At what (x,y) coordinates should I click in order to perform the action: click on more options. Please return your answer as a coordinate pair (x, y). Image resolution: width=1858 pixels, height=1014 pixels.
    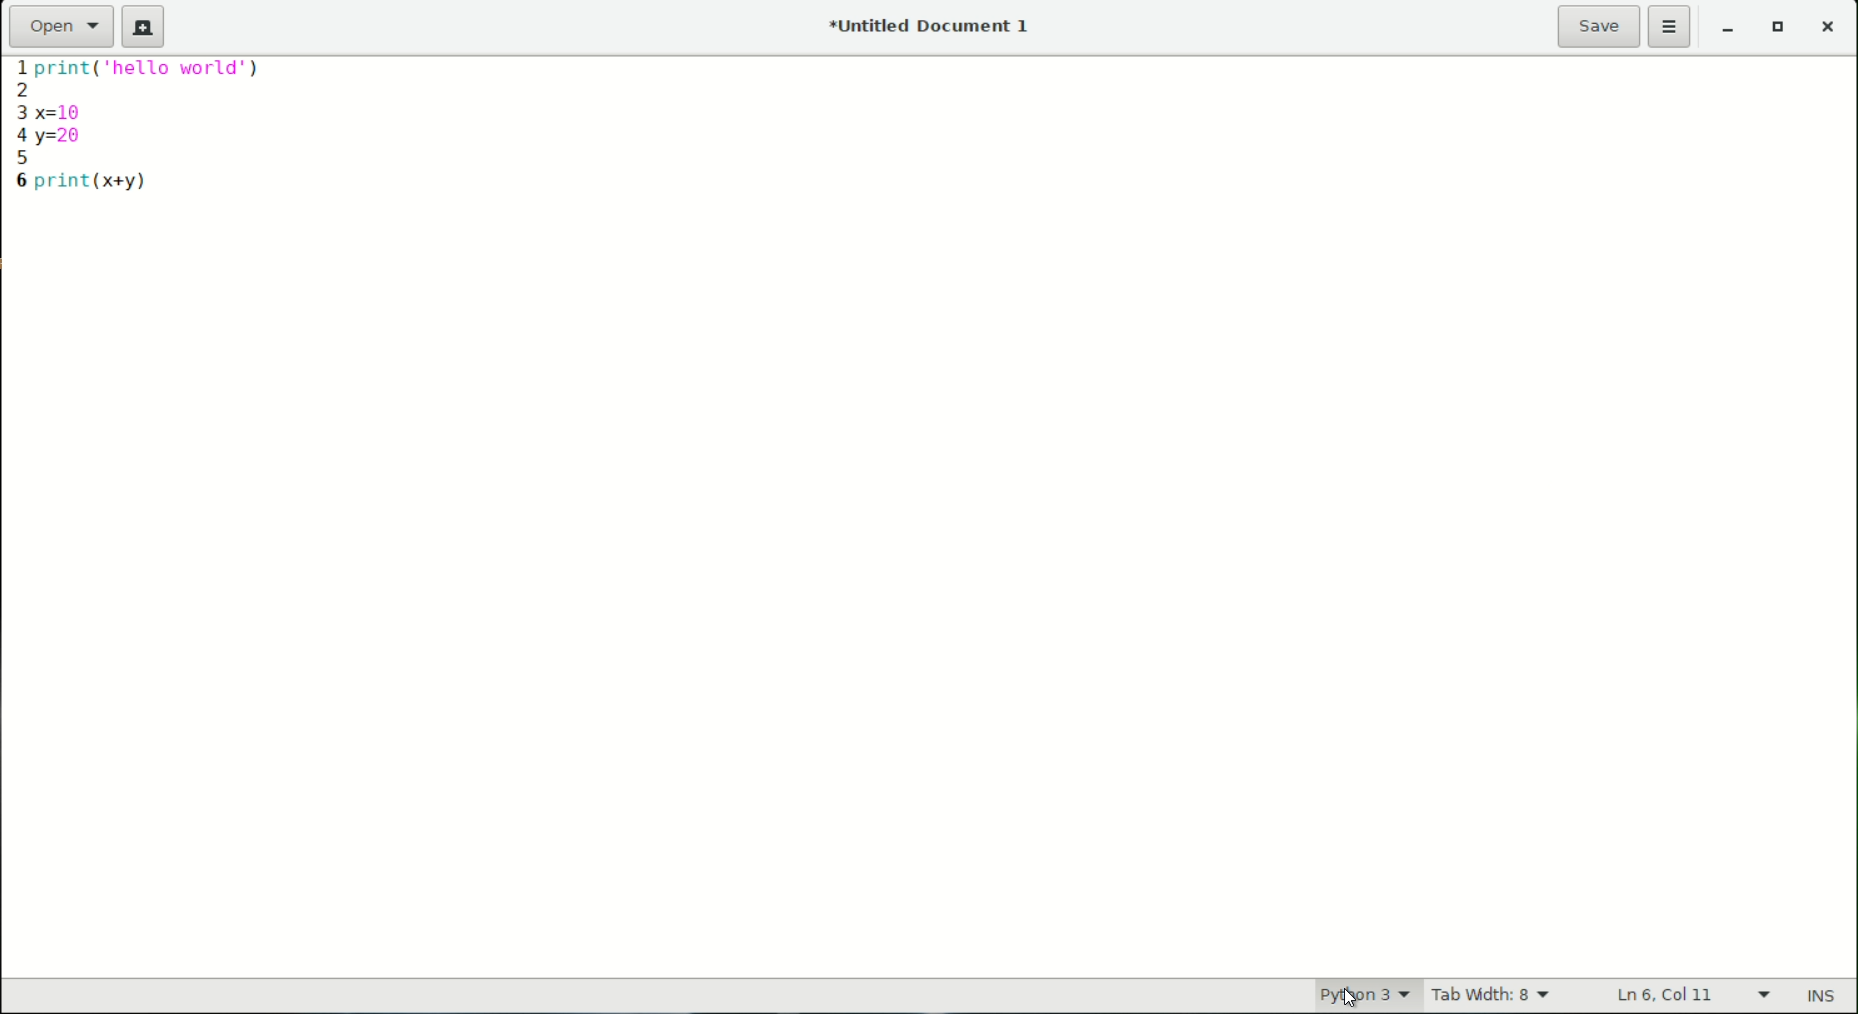
    Looking at the image, I should click on (1672, 28).